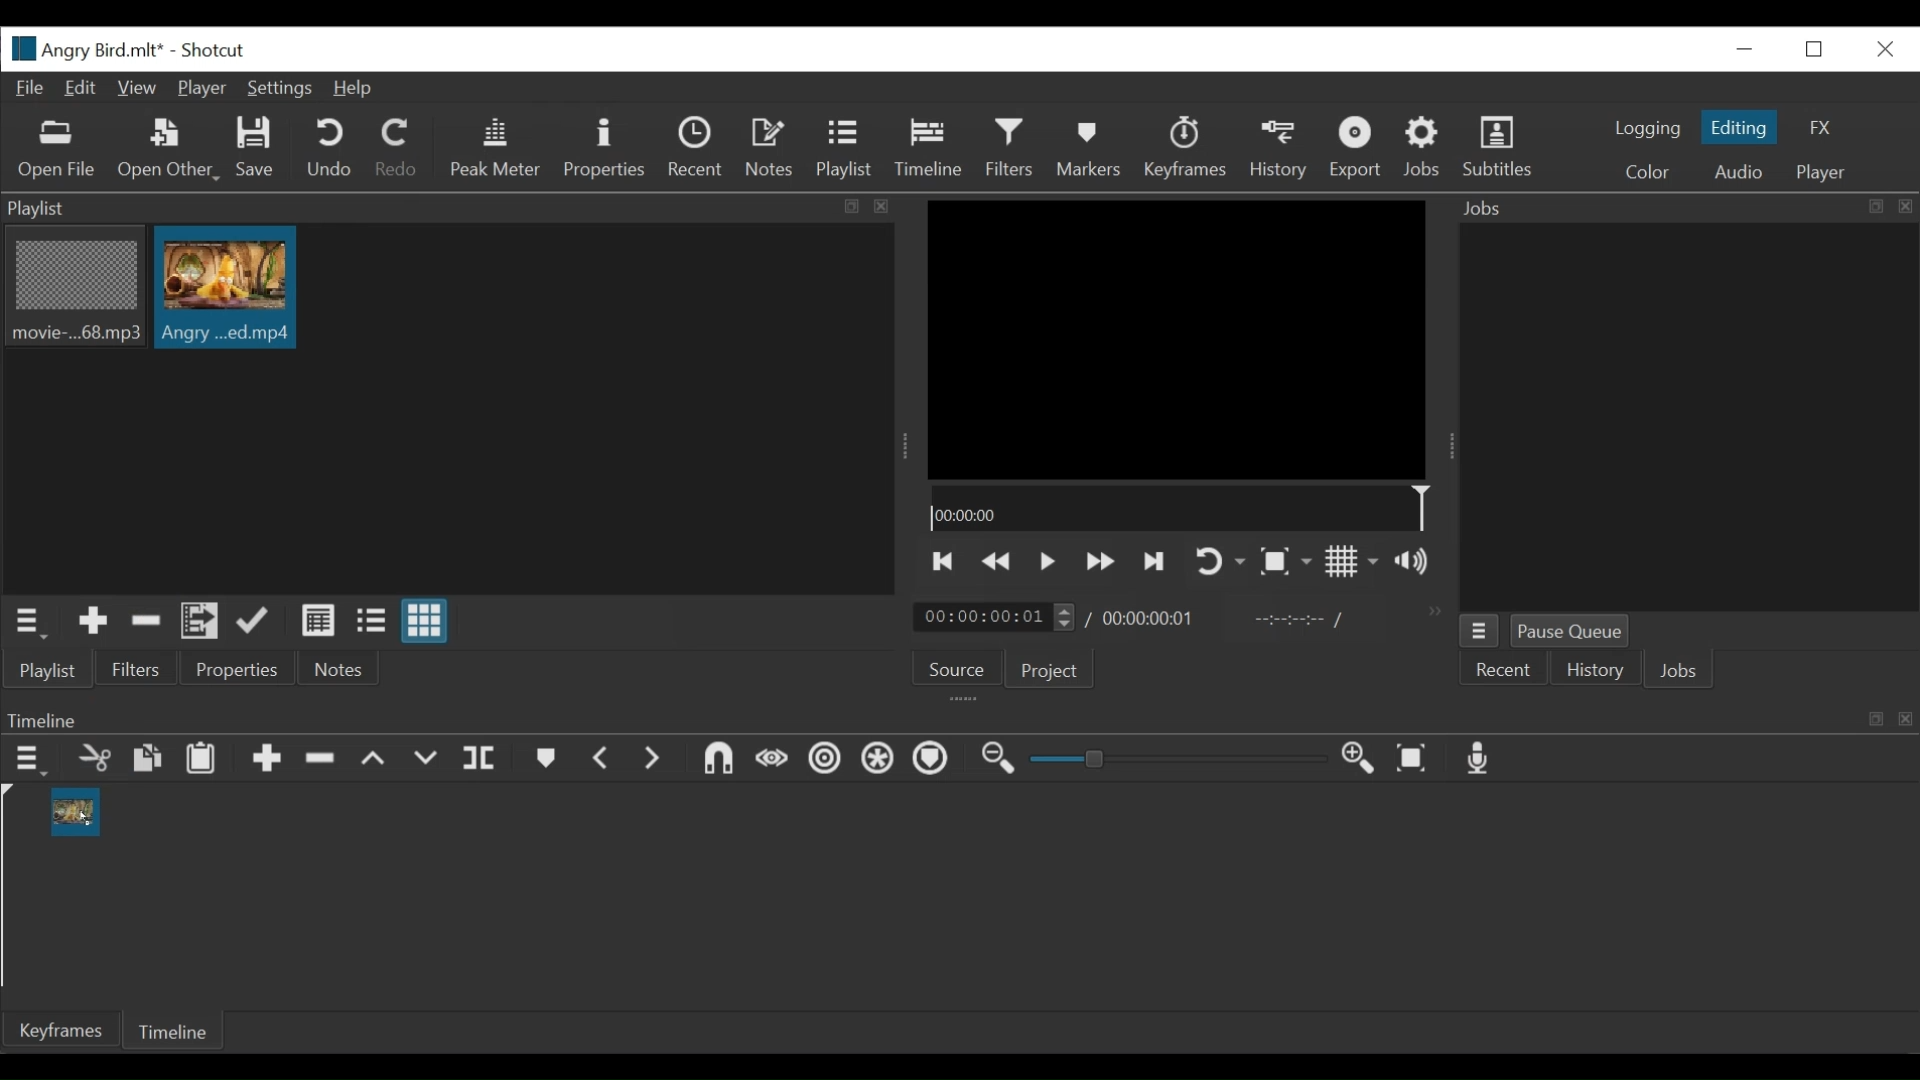 This screenshot has height=1080, width=1920. I want to click on Snap, so click(719, 762).